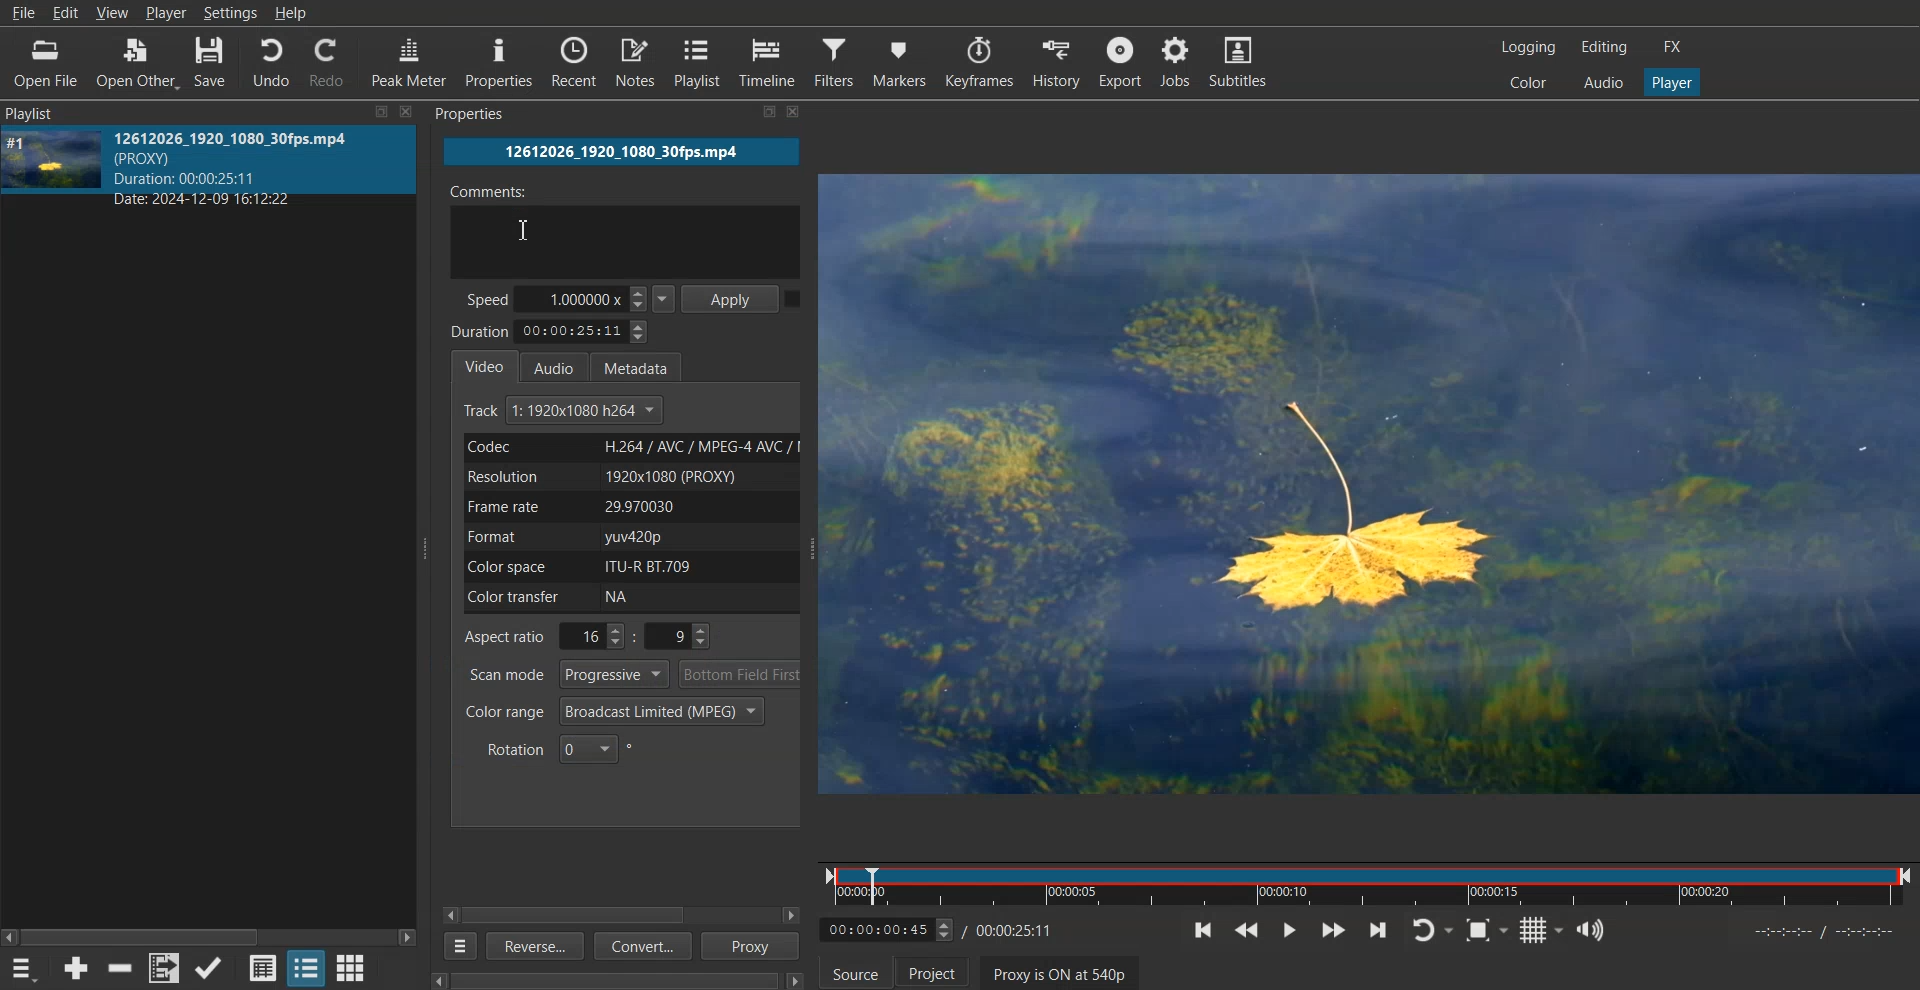 This screenshot has width=1920, height=990. What do you see at coordinates (769, 62) in the screenshot?
I see `Timeline` at bounding box center [769, 62].